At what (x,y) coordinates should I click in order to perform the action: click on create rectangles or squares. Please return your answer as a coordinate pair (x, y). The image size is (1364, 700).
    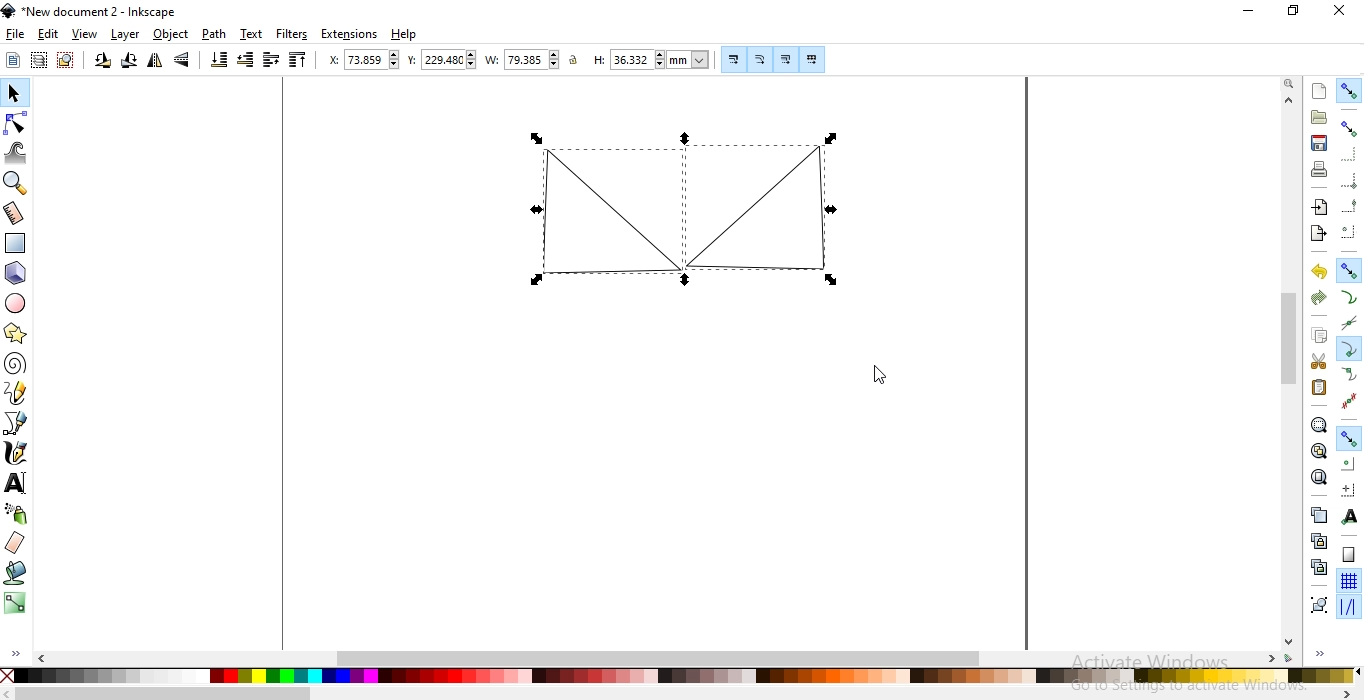
    Looking at the image, I should click on (15, 244).